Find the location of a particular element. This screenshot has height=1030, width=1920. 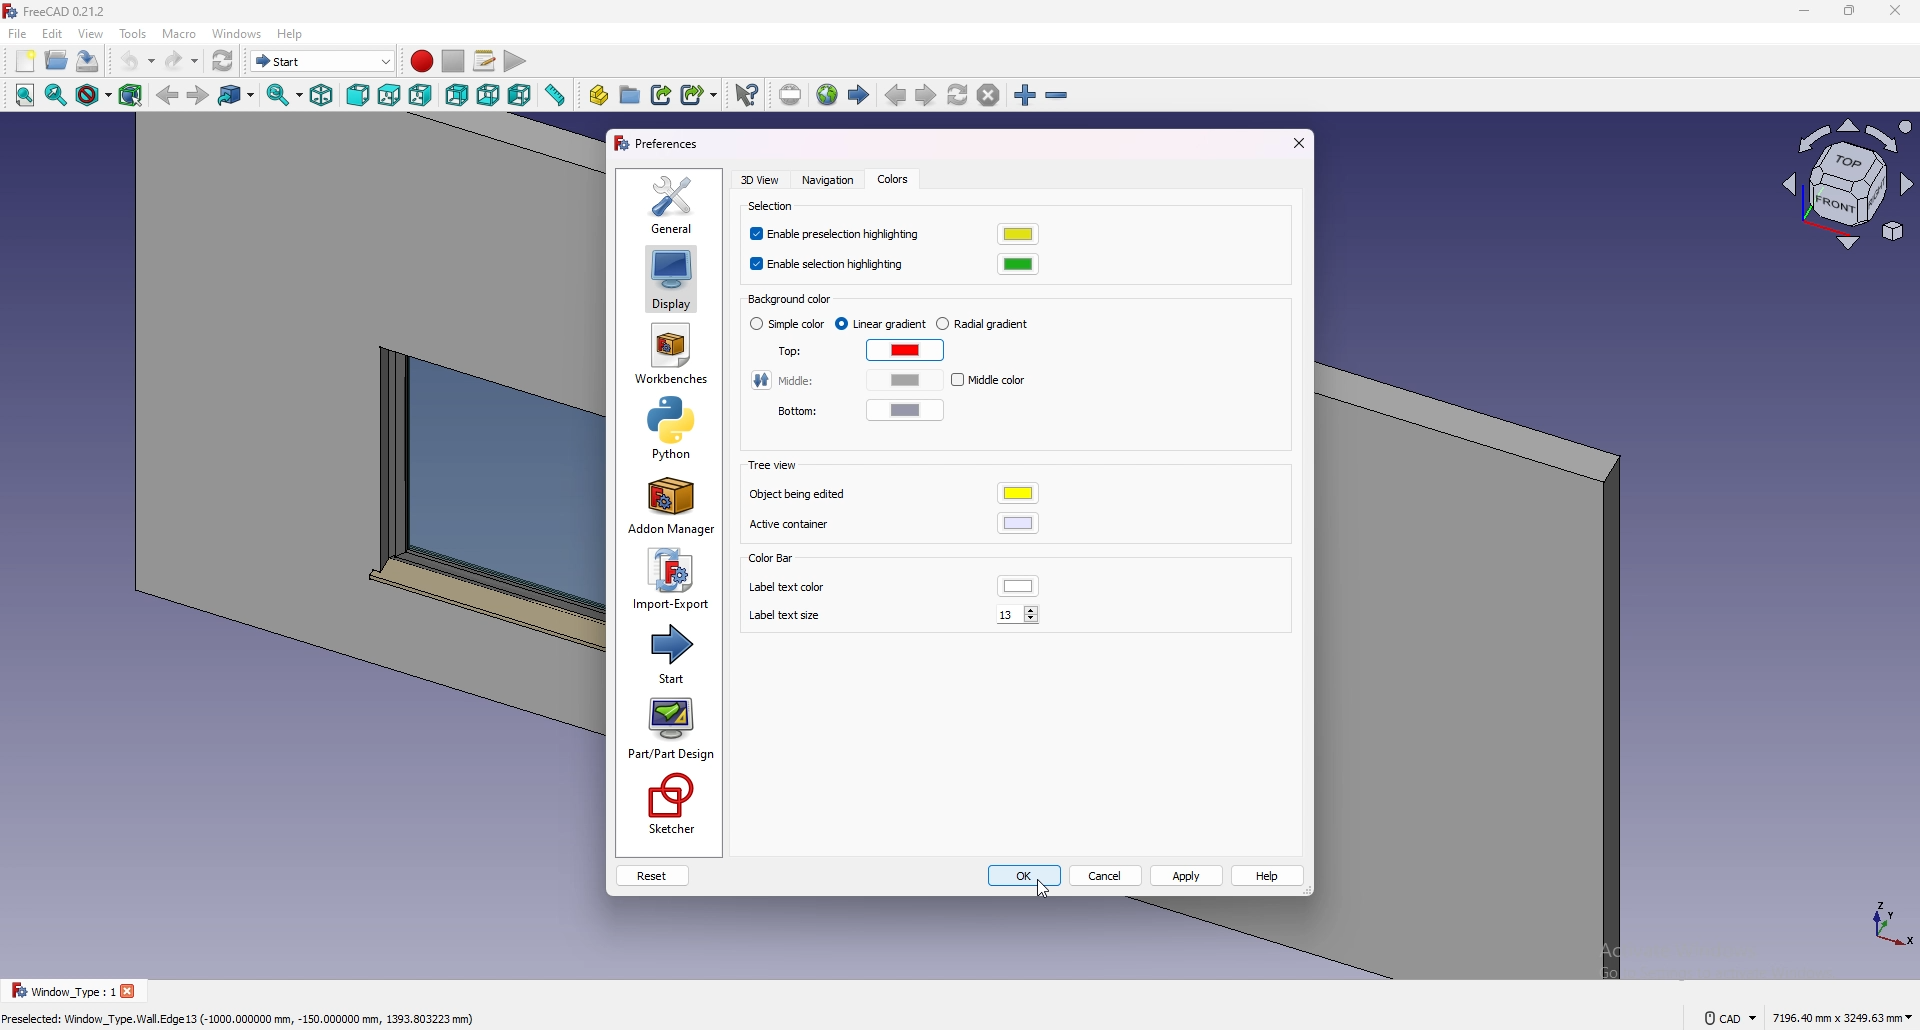

import export is located at coordinates (670, 579).